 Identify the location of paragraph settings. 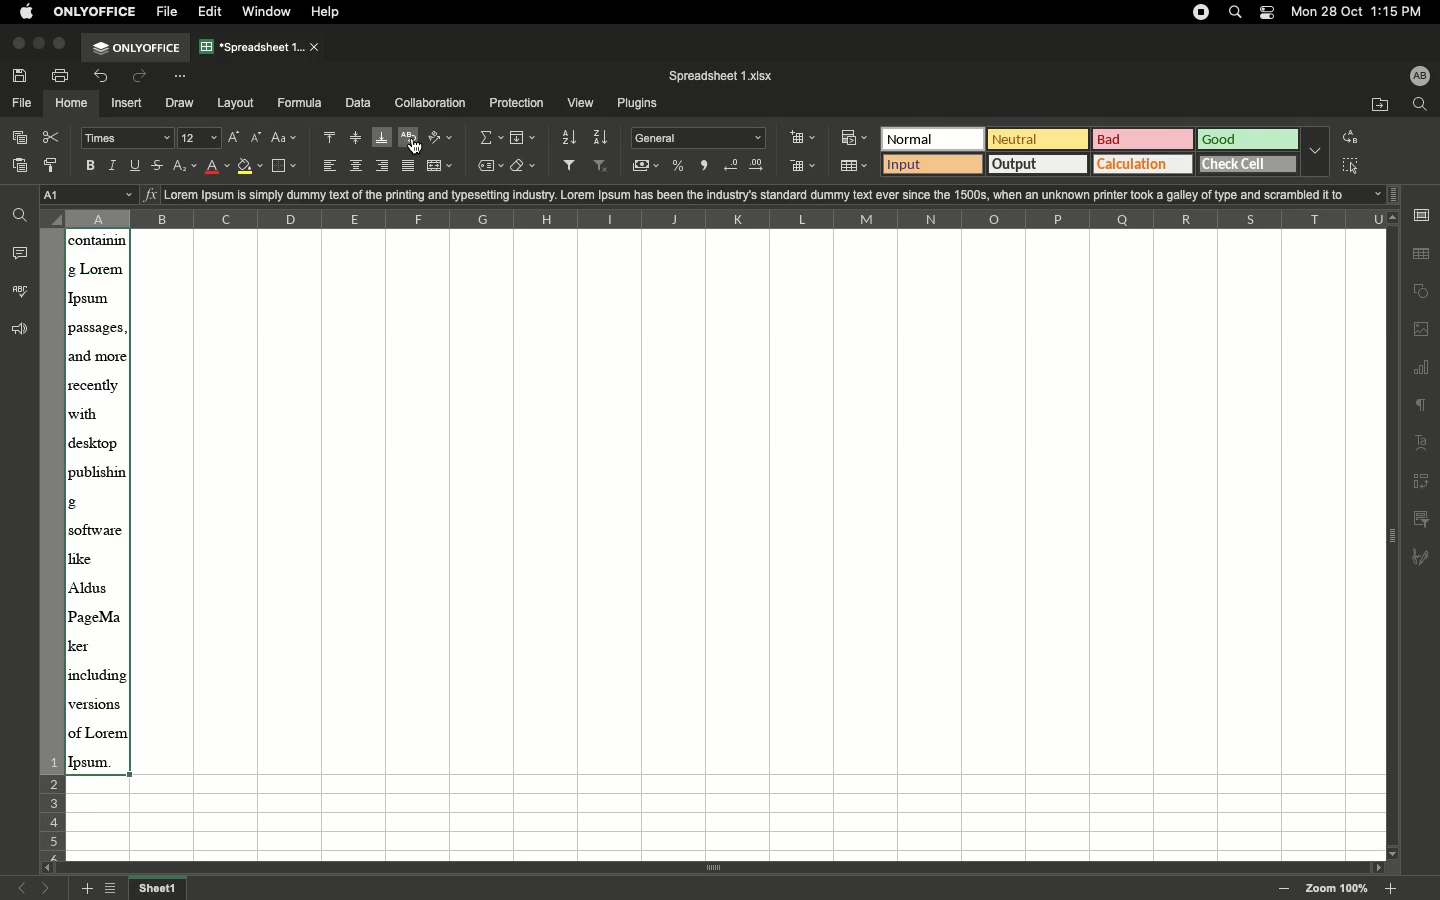
(1421, 215).